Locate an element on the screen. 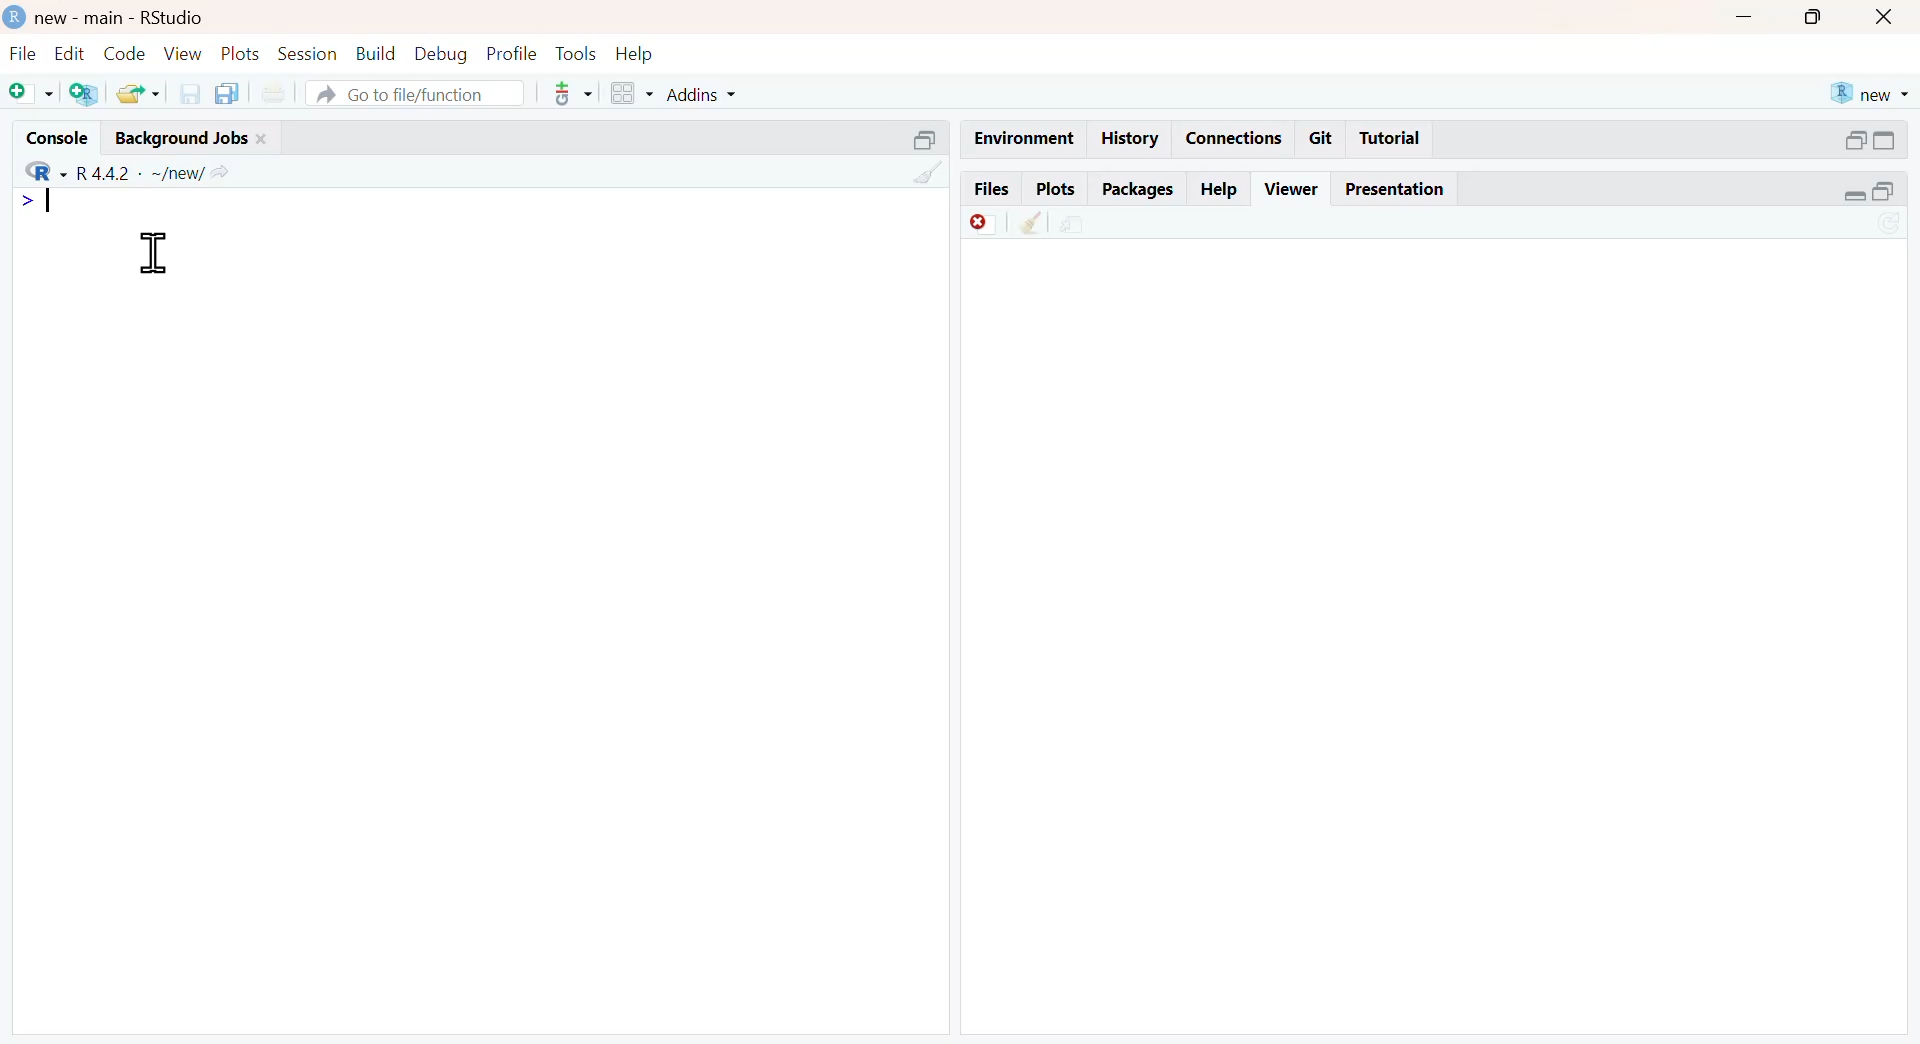  R 4.4.2 ~/new/ is located at coordinates (142, 173).